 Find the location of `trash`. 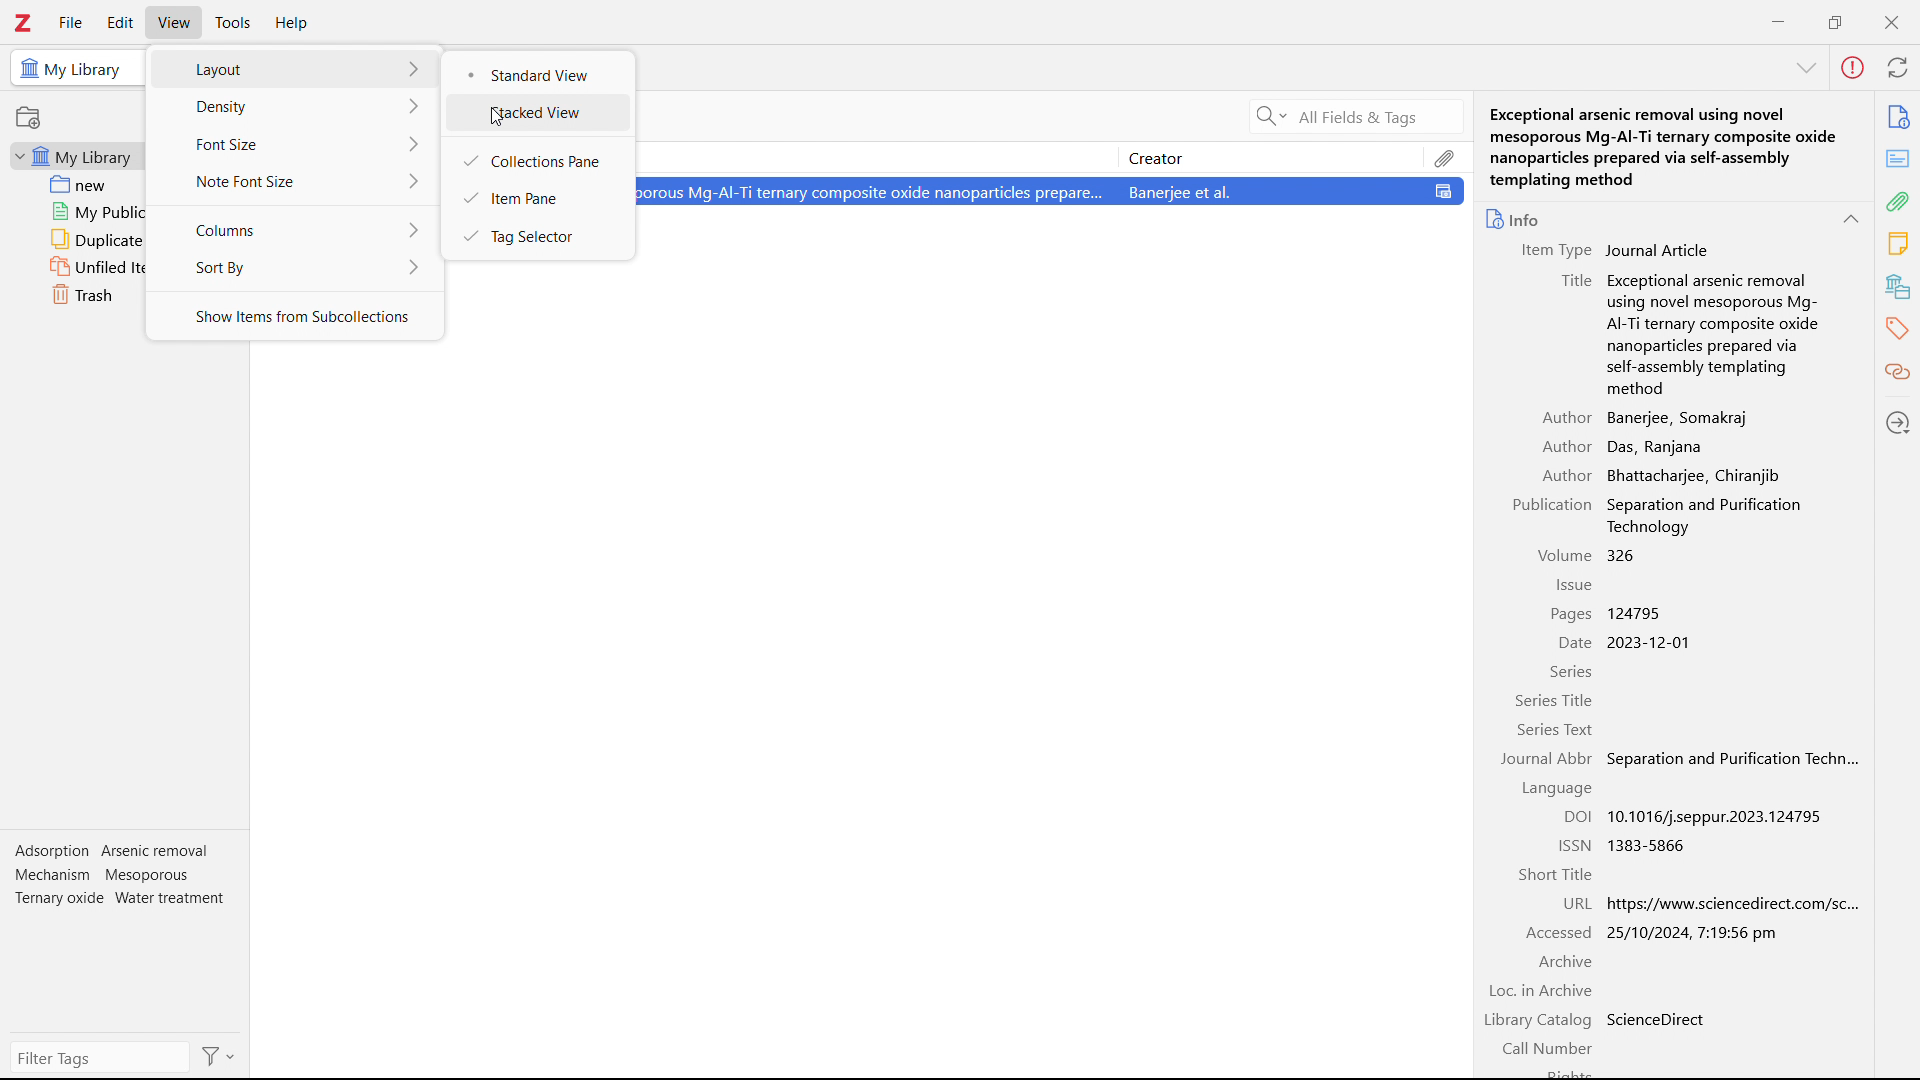

trash is located at coordinates (70, 295).